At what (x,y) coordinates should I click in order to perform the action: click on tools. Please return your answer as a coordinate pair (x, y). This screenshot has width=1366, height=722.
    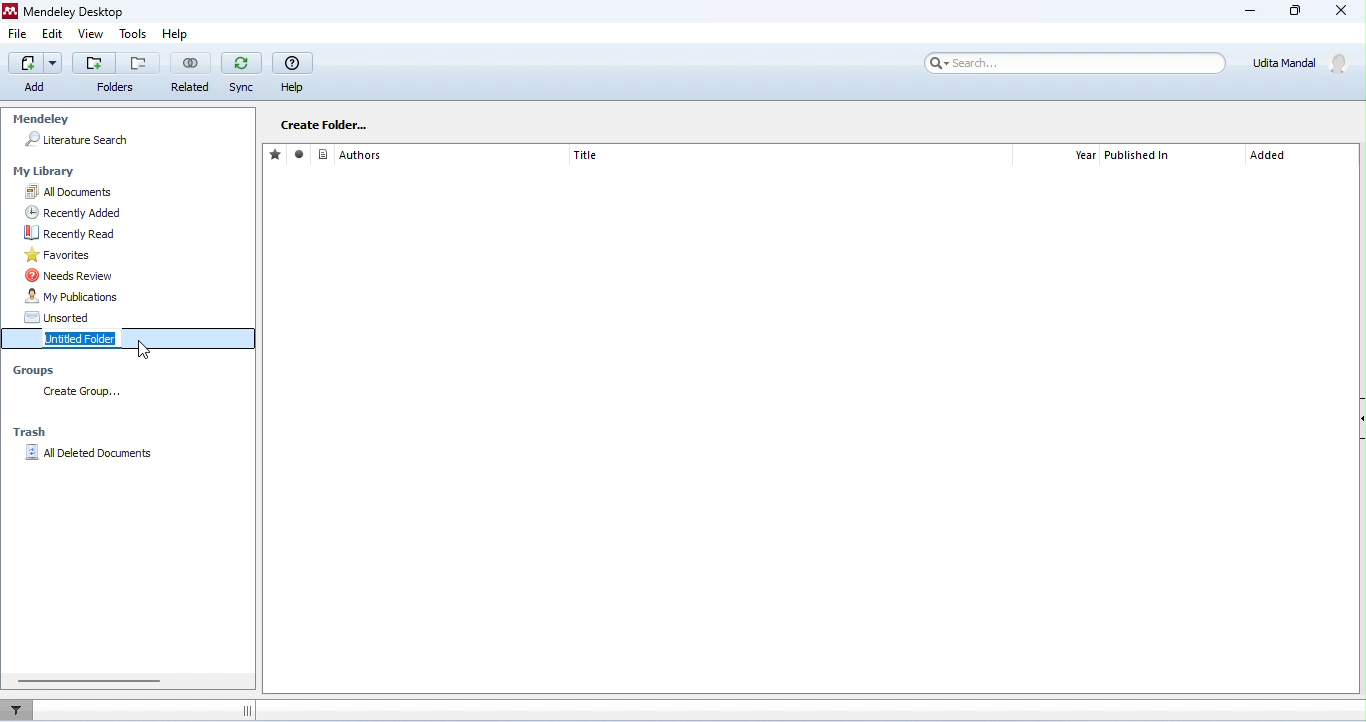
    Looking at the image, I should click on (134, 34).